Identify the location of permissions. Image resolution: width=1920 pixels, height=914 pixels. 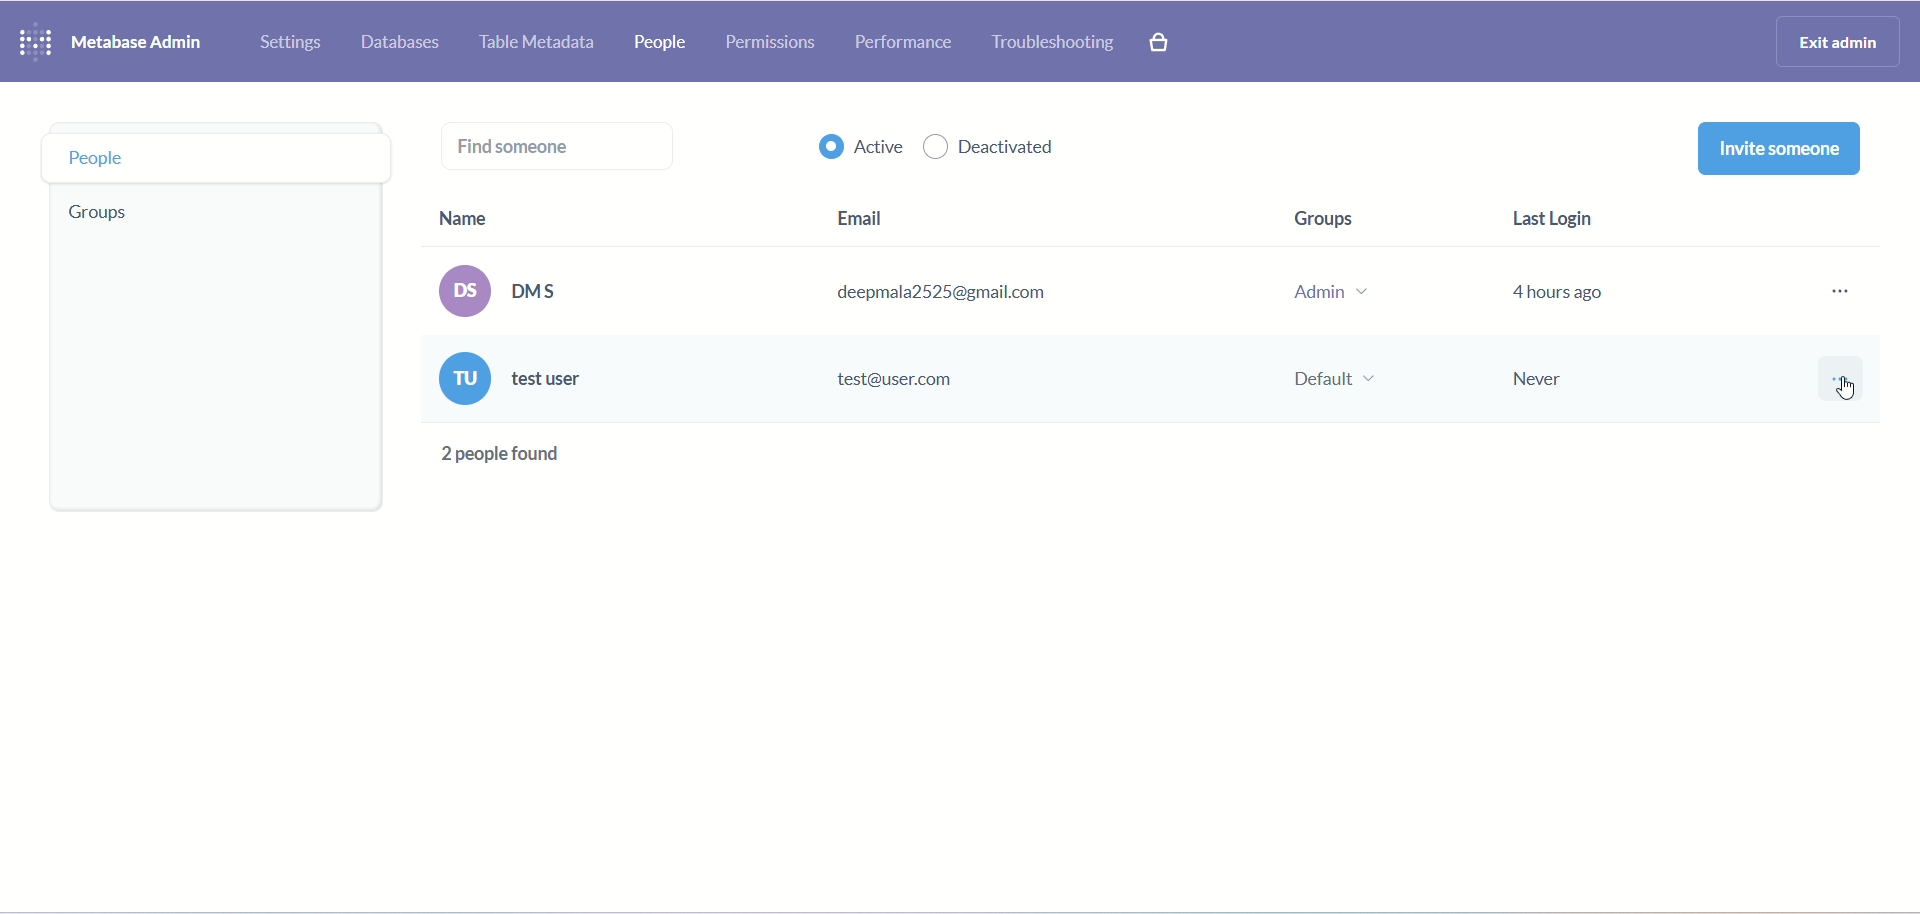
(776, 44).